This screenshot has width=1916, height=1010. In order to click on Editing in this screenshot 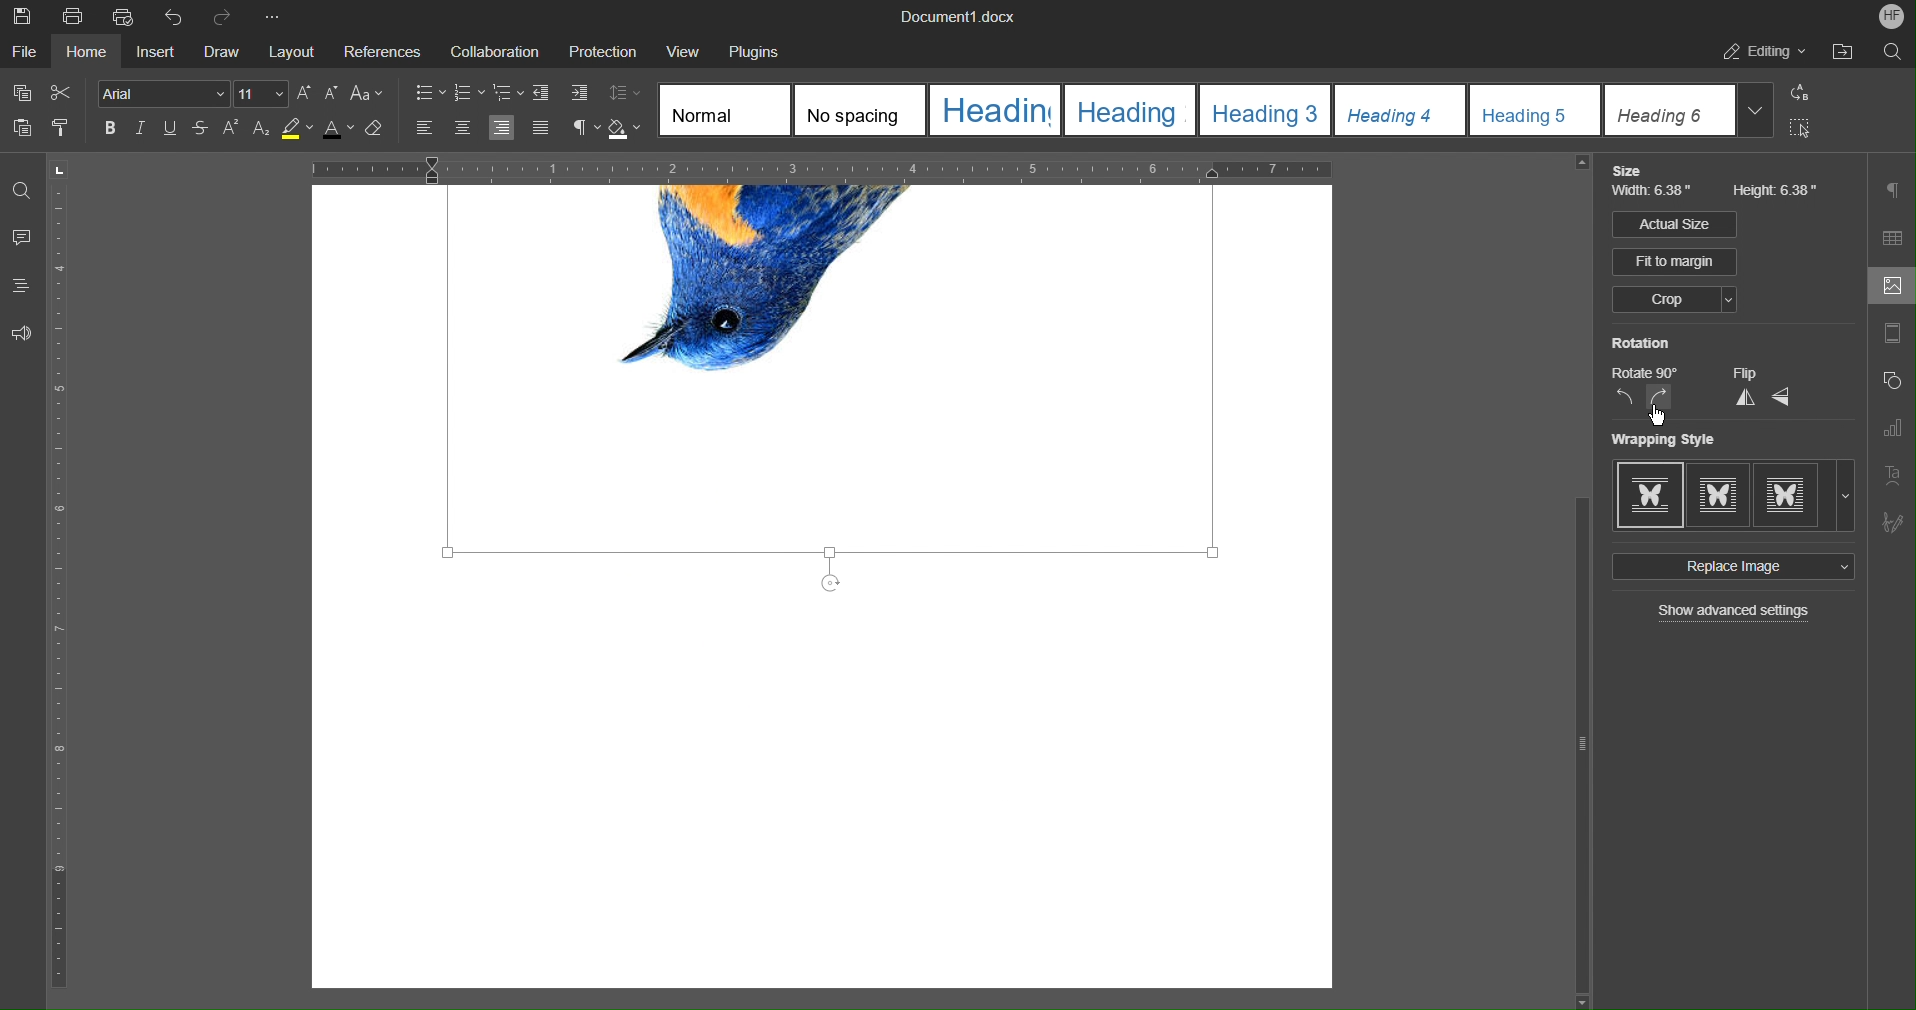, I will do `click(1760, 53)`.